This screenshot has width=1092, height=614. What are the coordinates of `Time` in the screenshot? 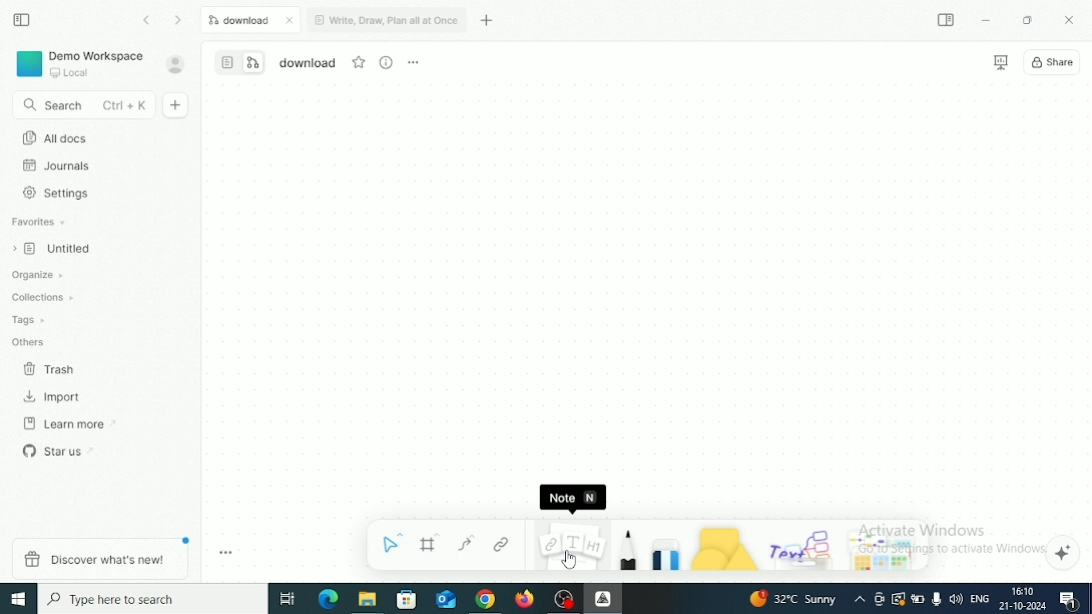 It's located at (1023, 590).